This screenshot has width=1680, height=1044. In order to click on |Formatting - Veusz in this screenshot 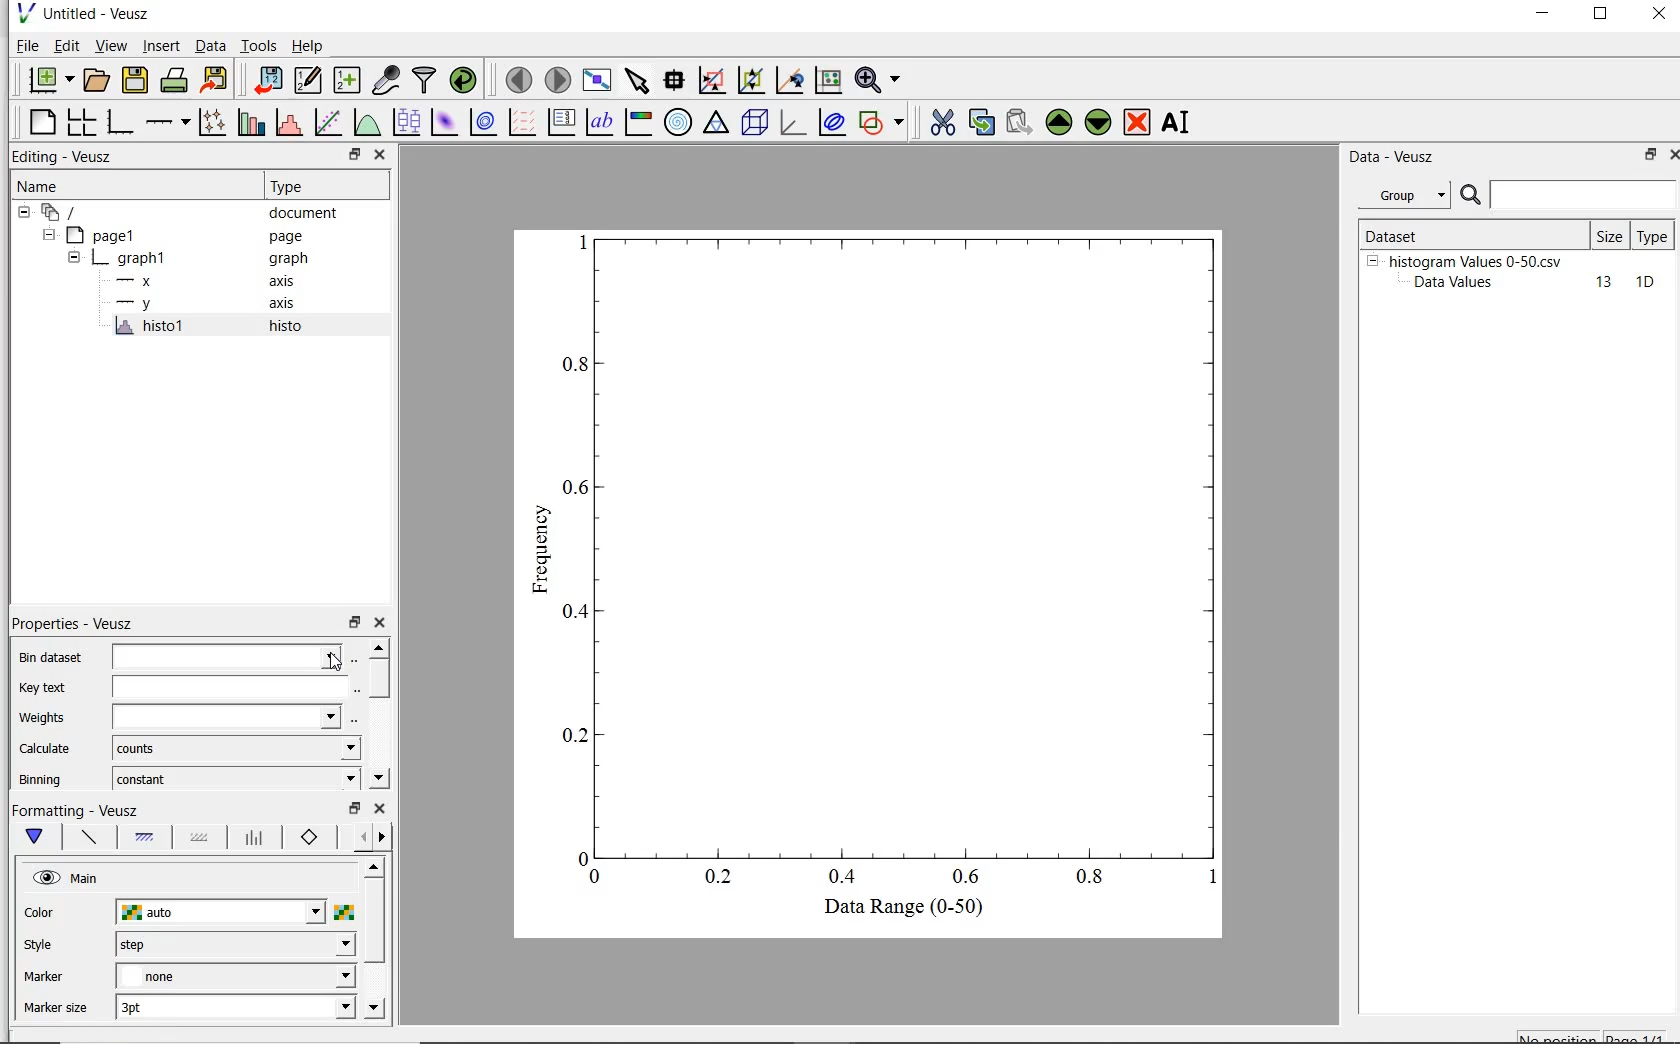, I will do `click(77, 809)`.